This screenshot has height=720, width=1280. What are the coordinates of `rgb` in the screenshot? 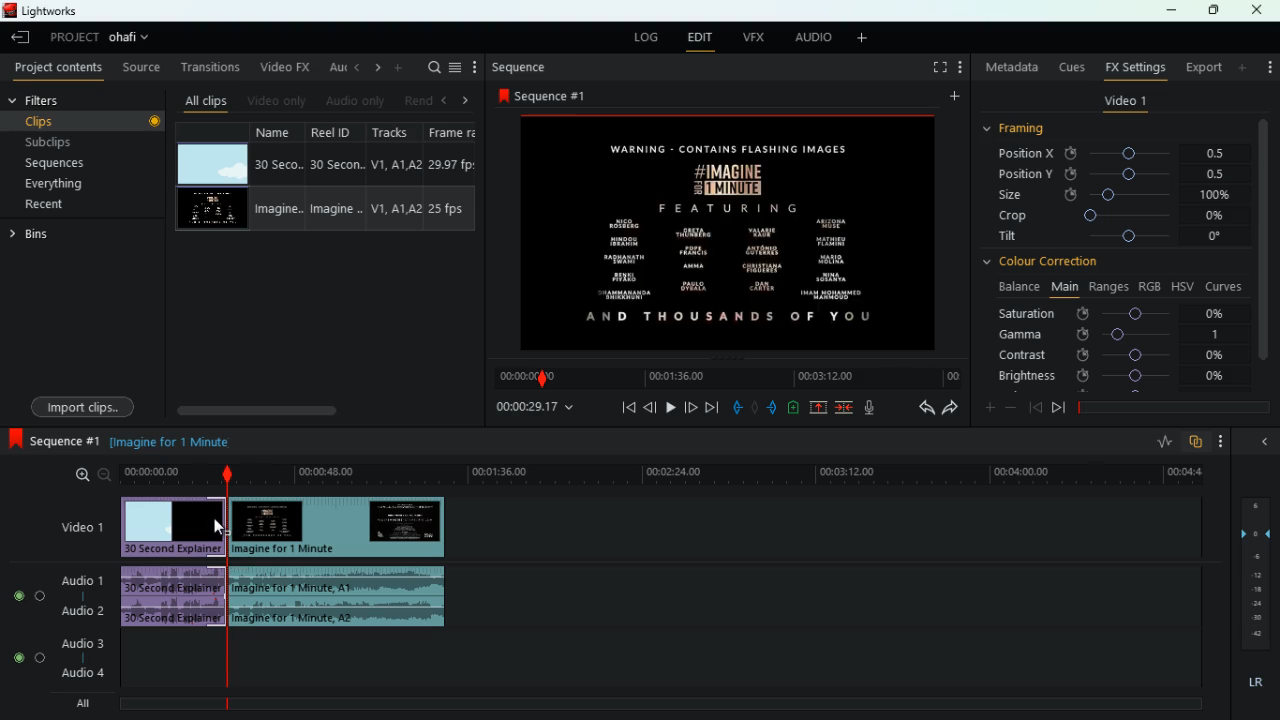 It's located at (1150, 285).